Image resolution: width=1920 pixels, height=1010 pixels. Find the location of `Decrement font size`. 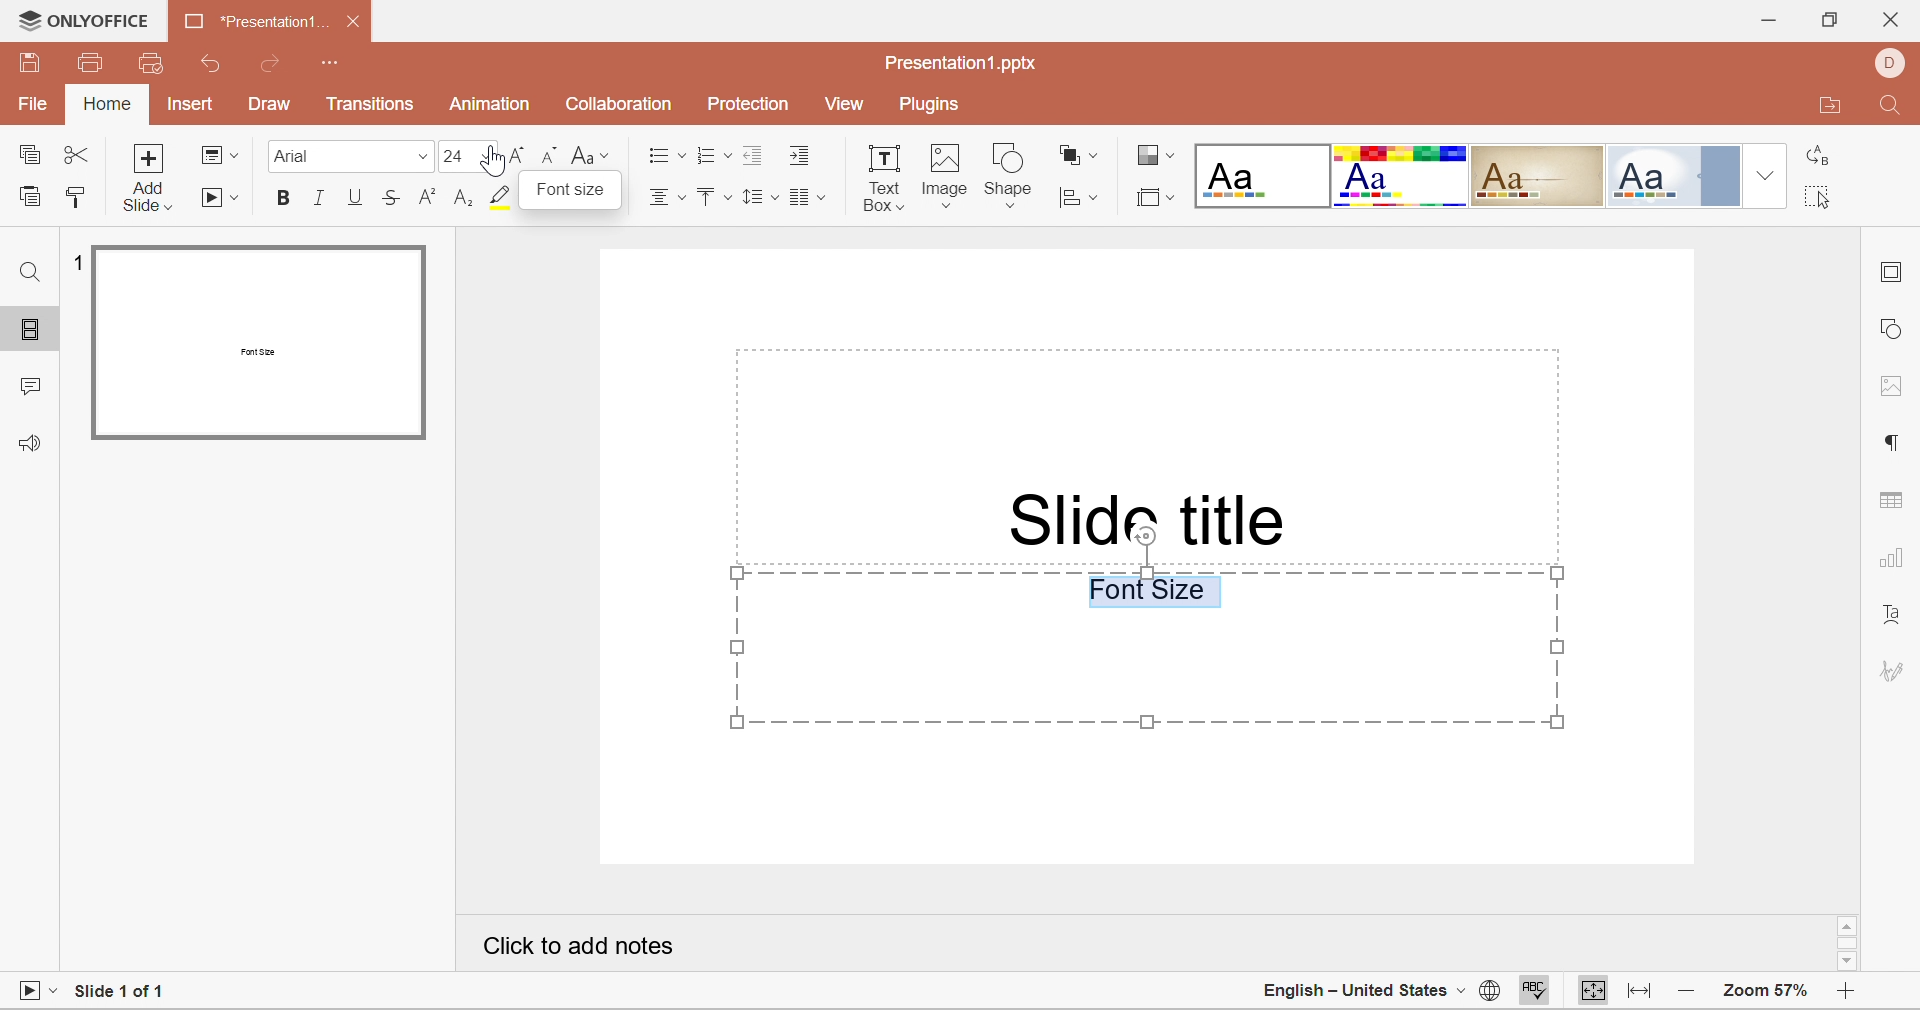

Decrement font size is located at coordinates (549, 156).